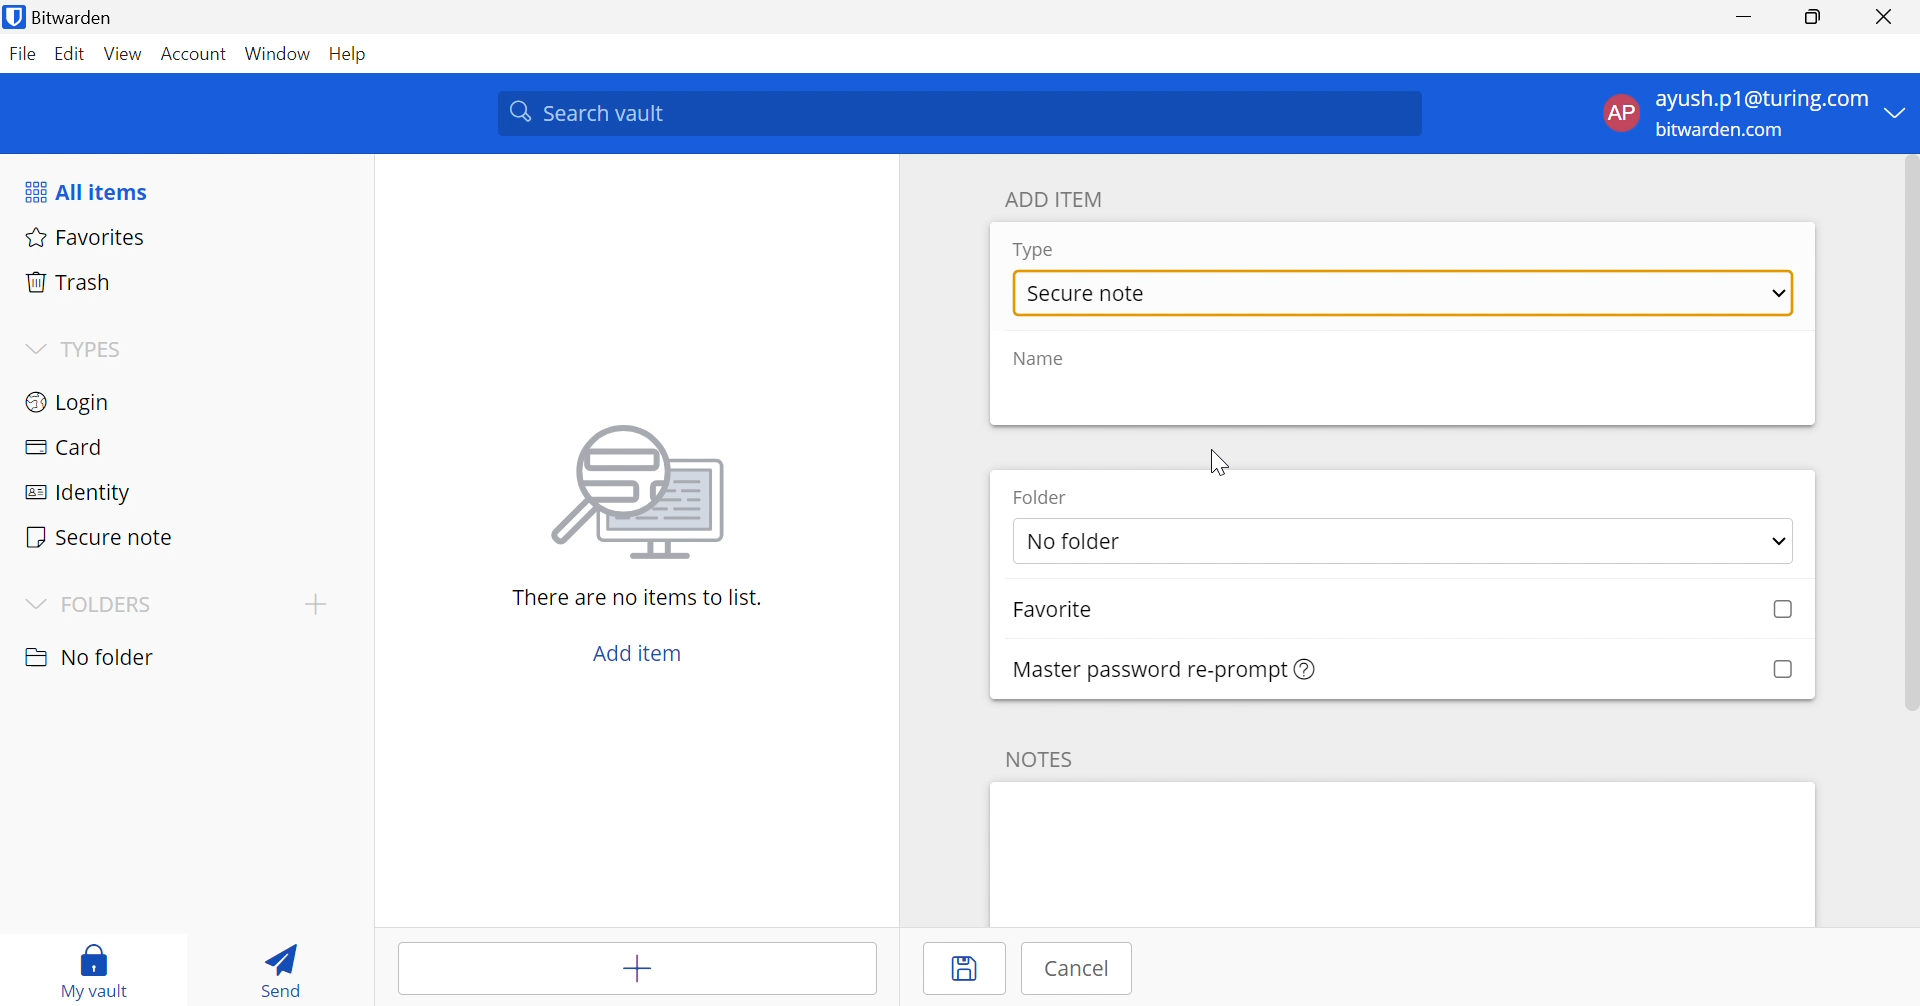 The height and width of the screenshot is (1006, 1920). I want to click on FOLDERS, so click(92, 603).